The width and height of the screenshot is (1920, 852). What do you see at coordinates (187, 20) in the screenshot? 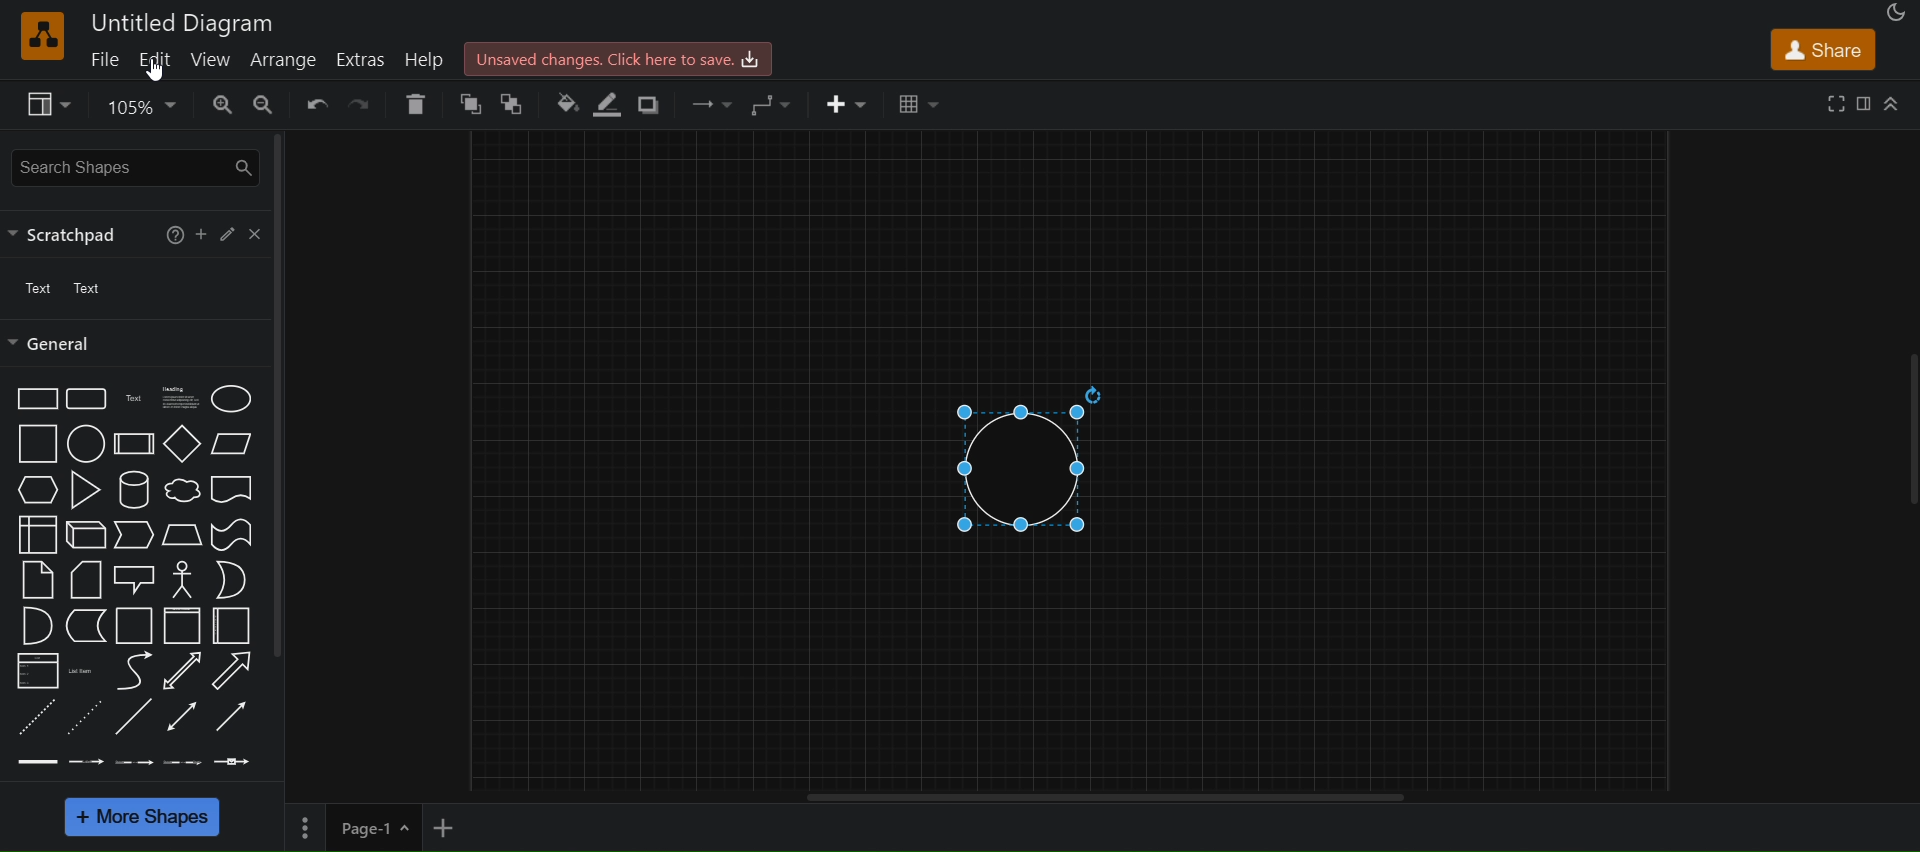
I see `untitled diagram` at bounding box center [187, 20].